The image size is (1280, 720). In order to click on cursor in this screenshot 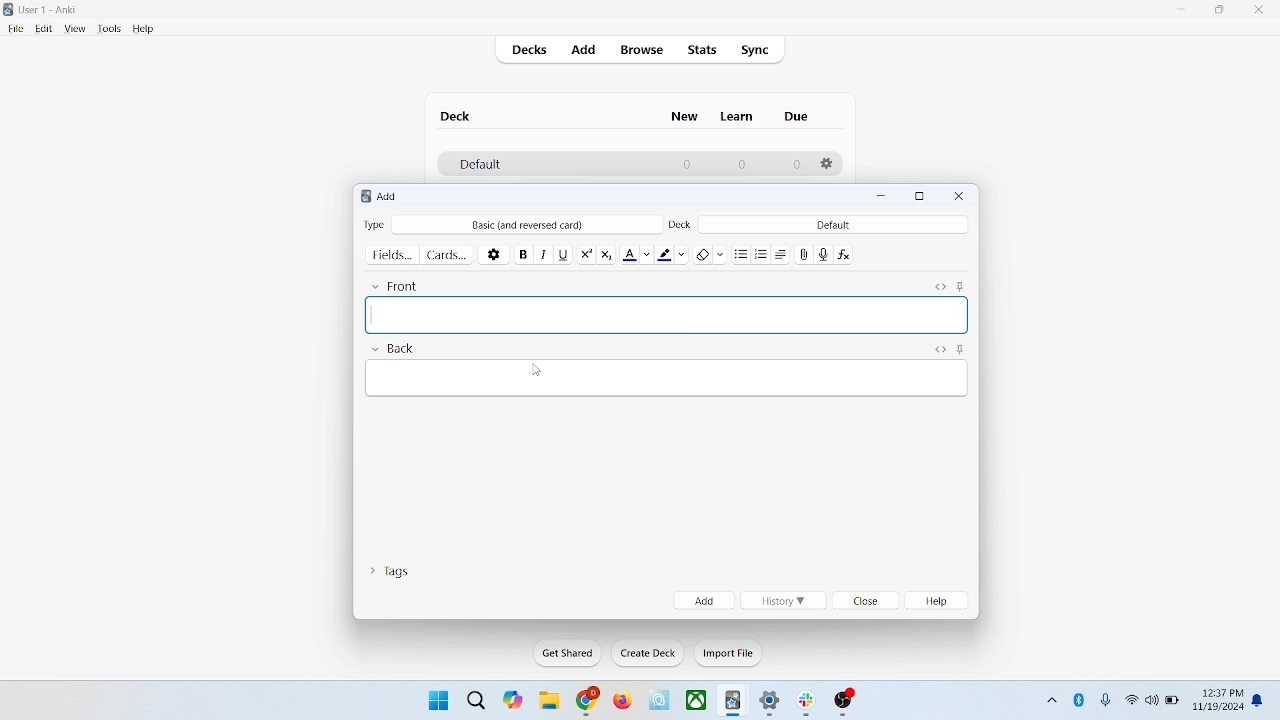, I will do `click(535, 370)`.